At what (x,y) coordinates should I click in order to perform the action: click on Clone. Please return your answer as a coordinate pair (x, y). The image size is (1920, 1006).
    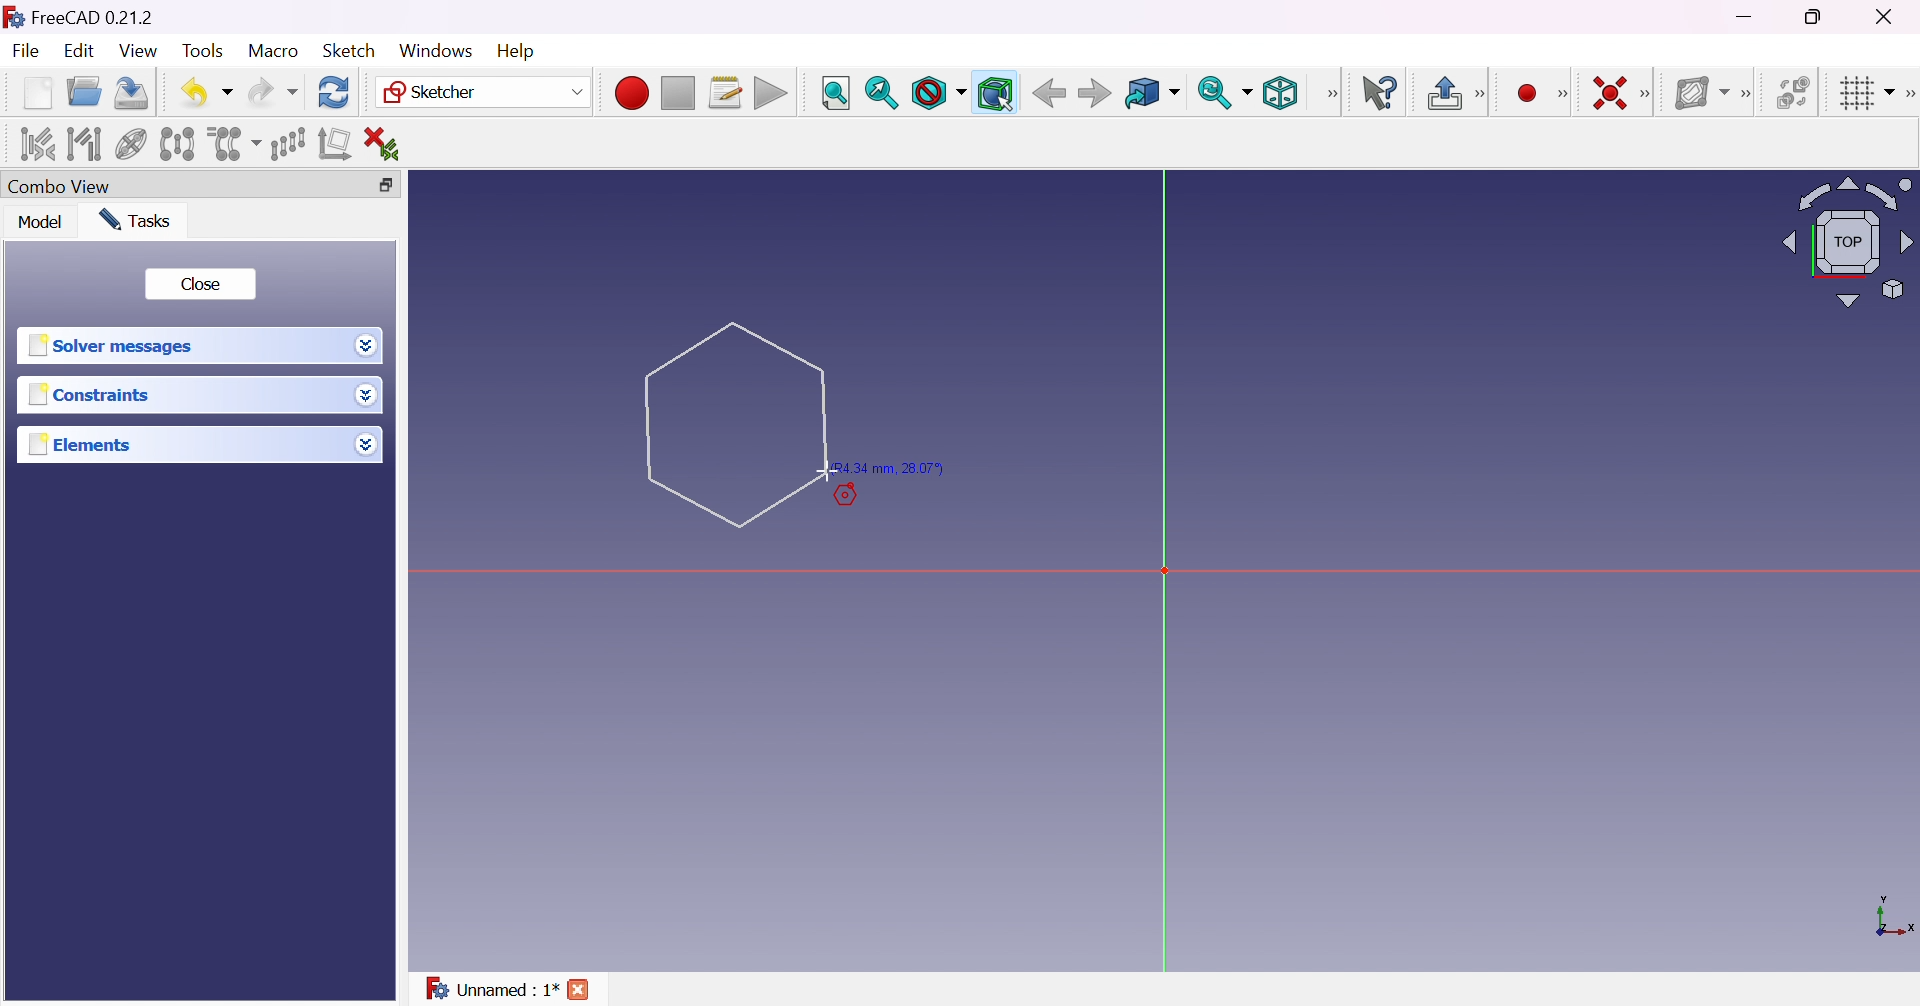
    Looking at the image, I should click on (232, 142).